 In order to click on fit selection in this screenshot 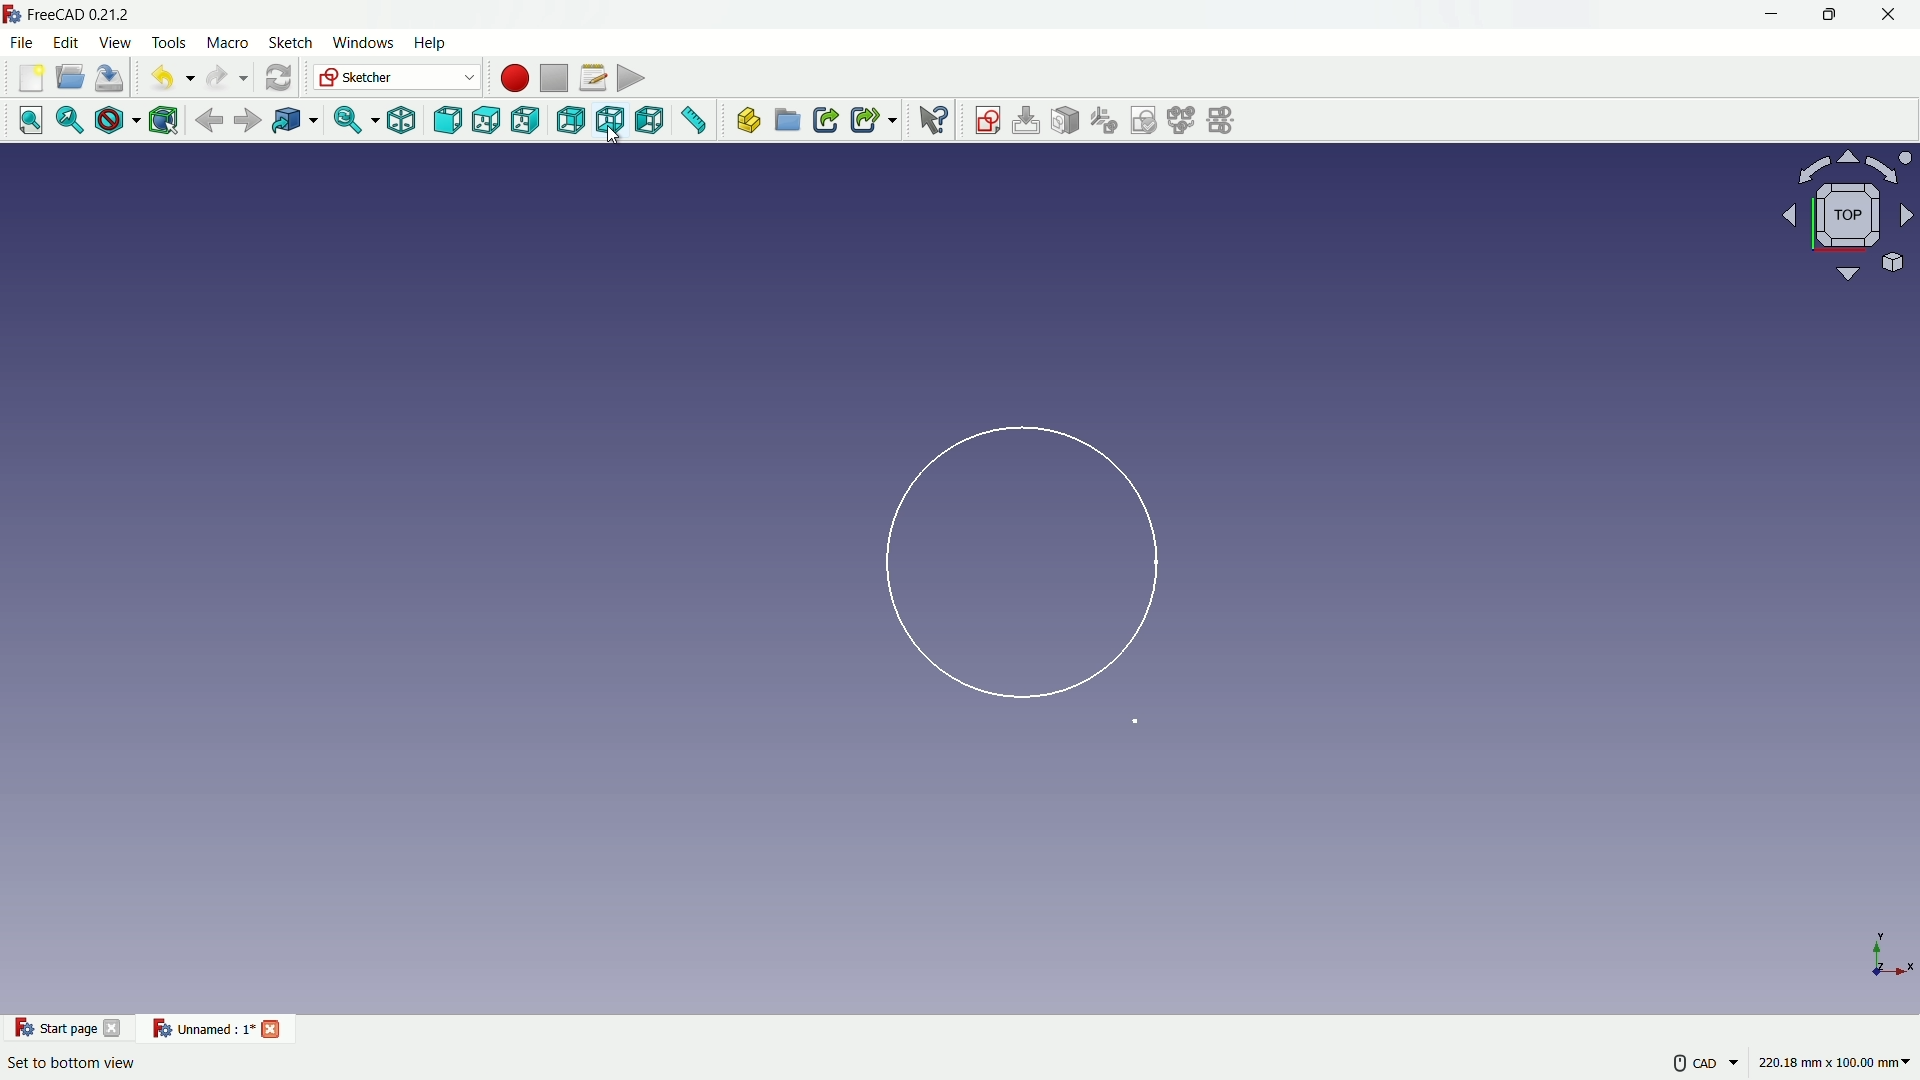, I will do `click(70, 121)`.